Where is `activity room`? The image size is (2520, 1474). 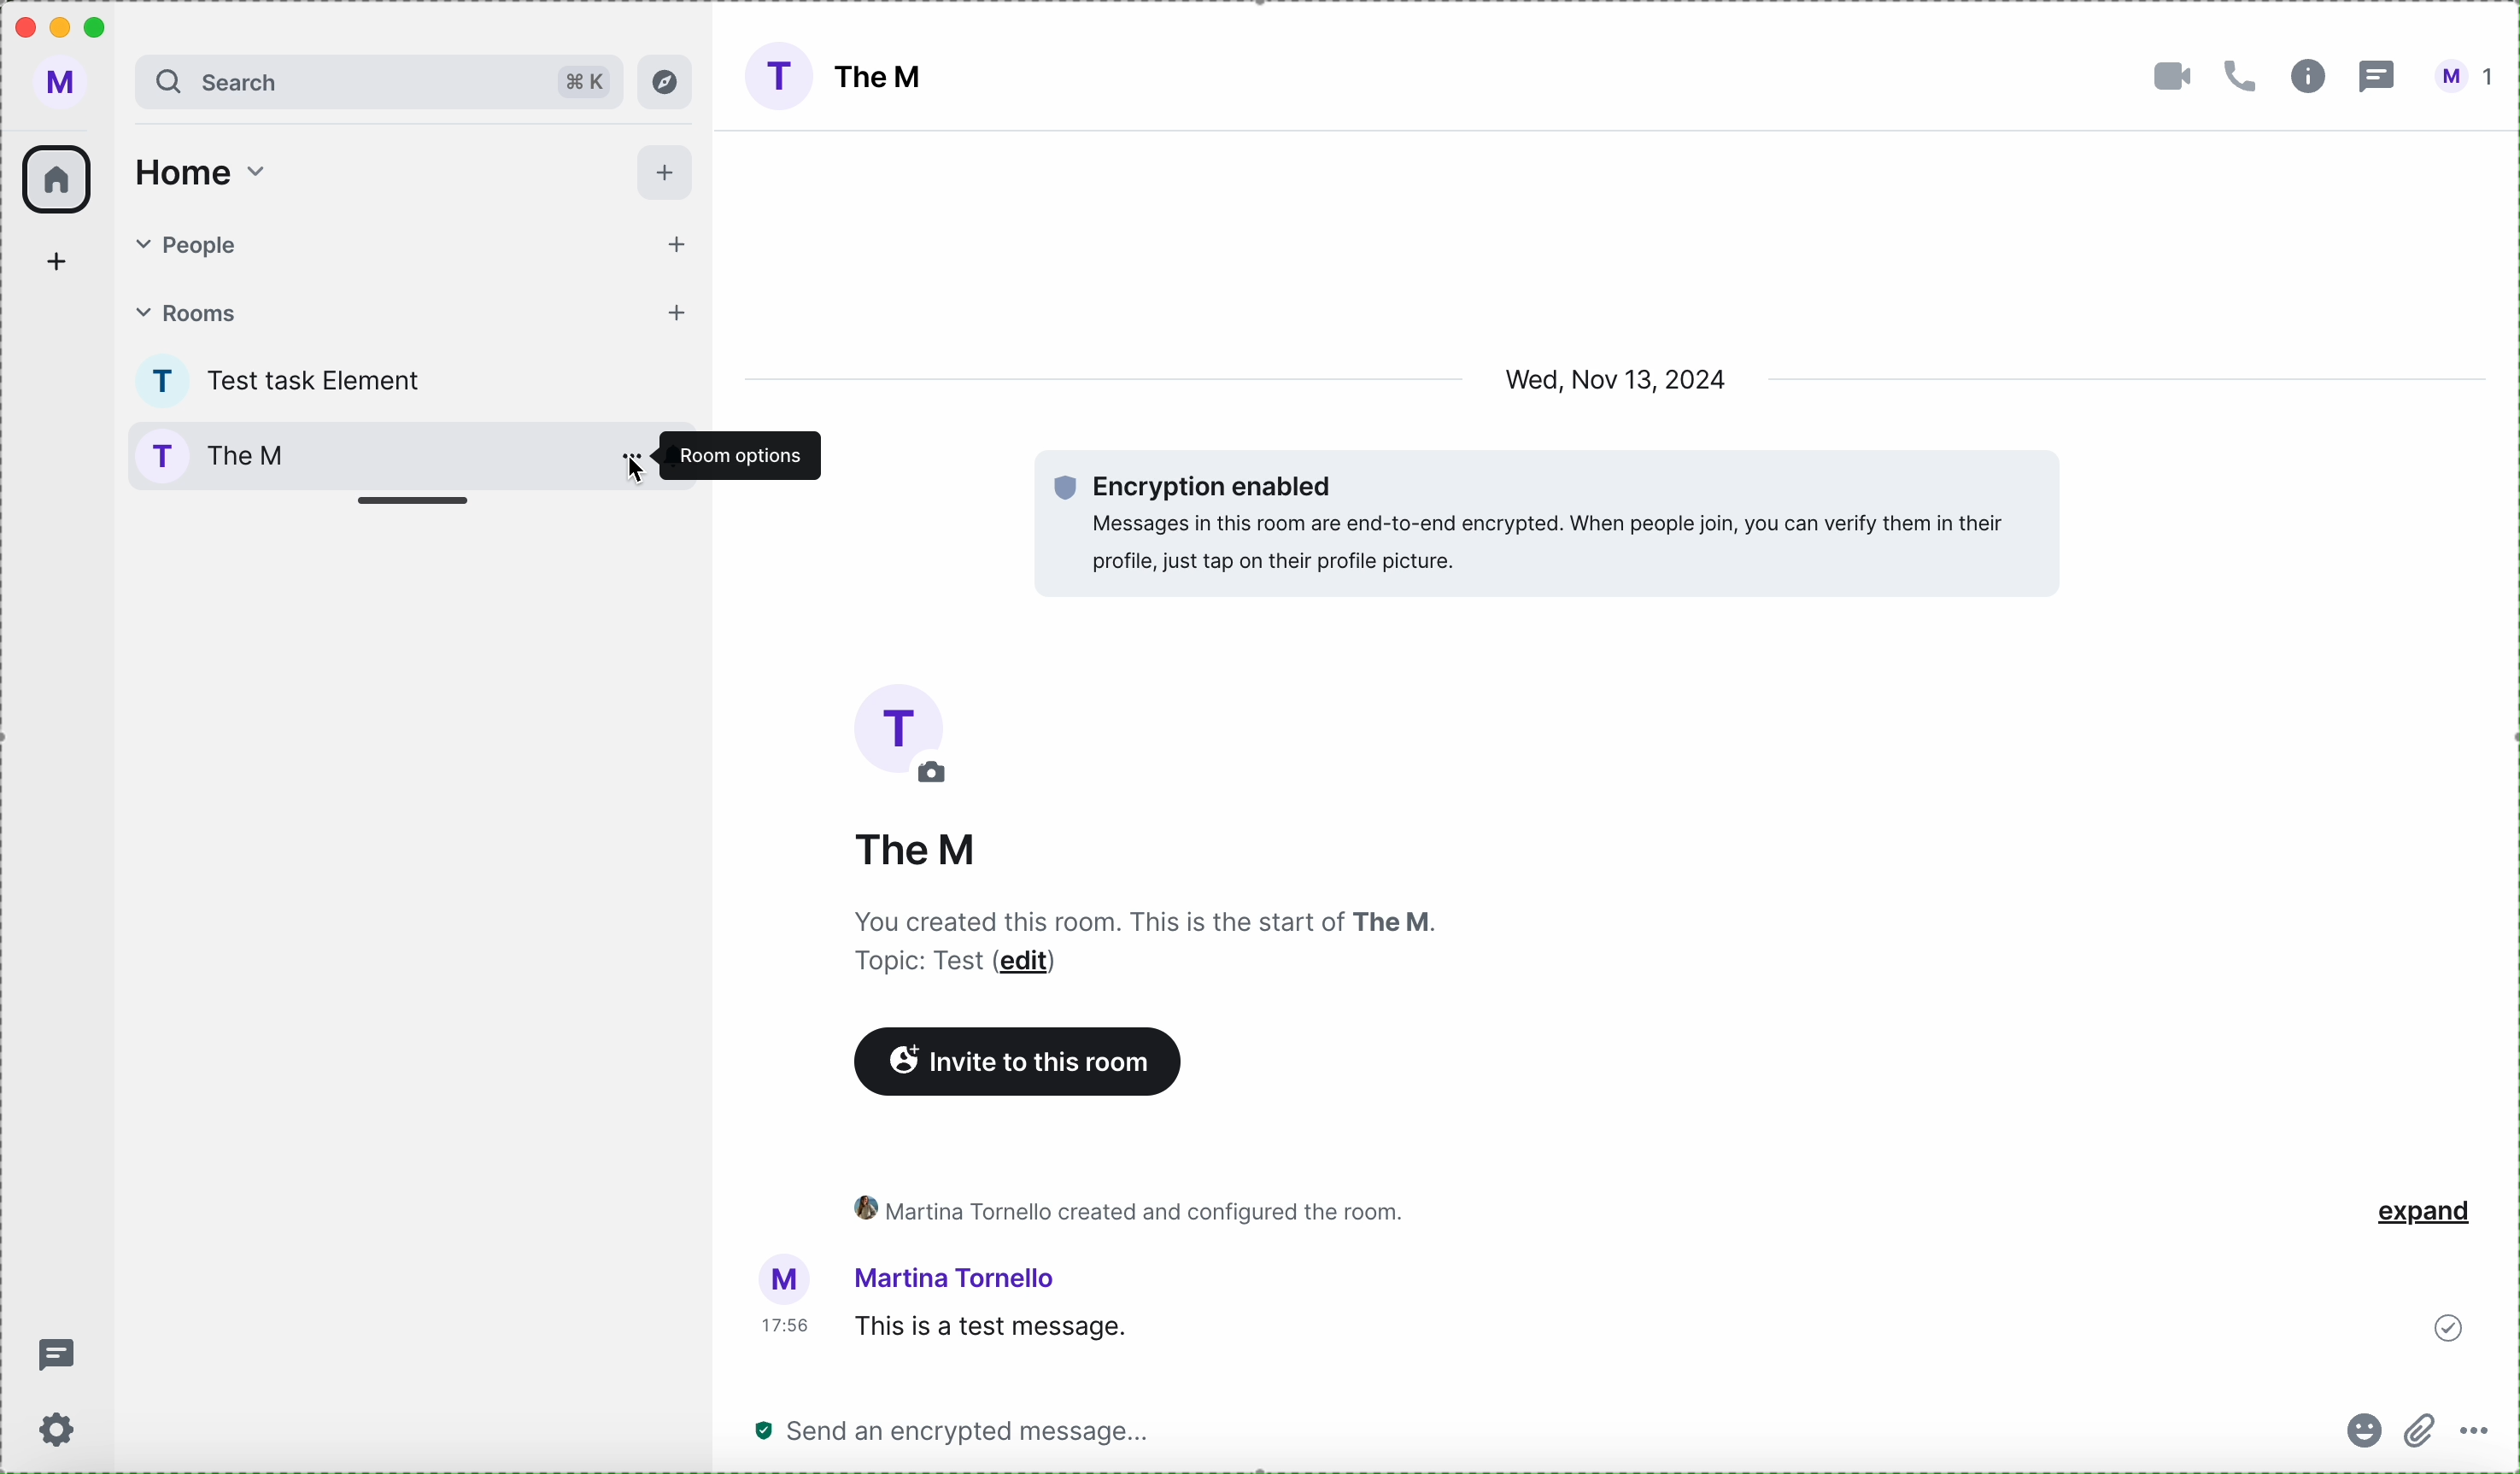
activity room is located at coordinates (1128, 1205).